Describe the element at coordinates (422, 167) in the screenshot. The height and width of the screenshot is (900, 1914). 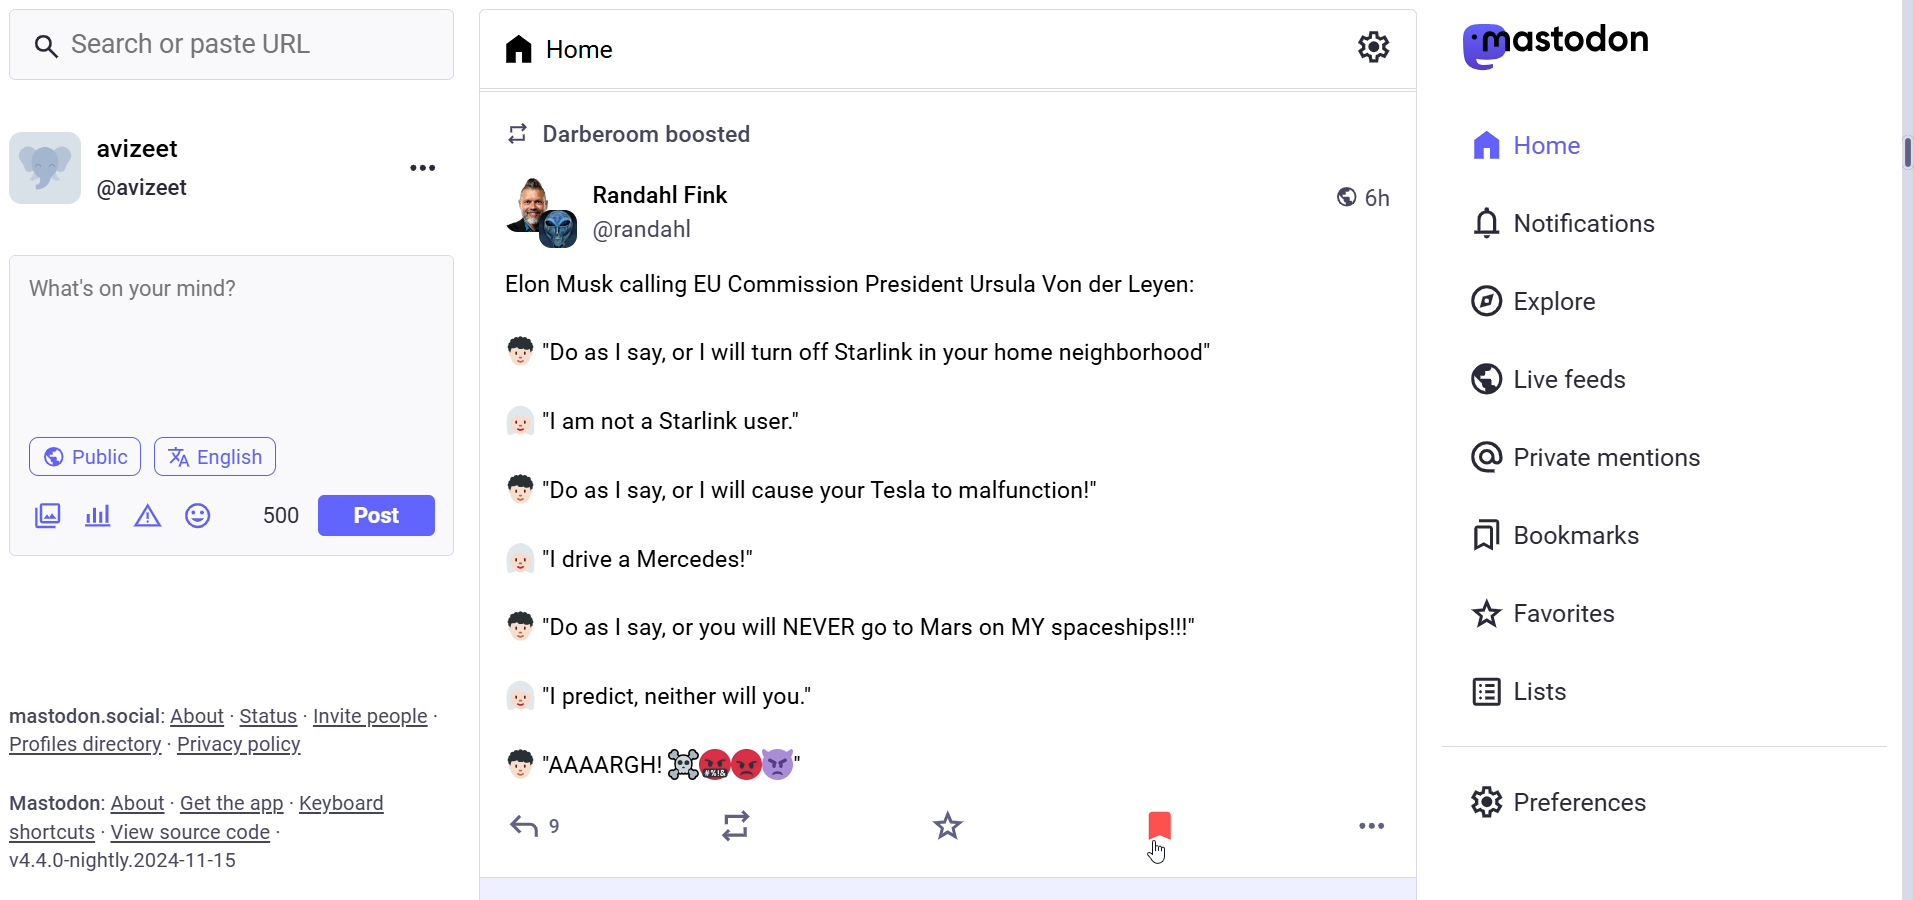
I see `Menu` at that location.